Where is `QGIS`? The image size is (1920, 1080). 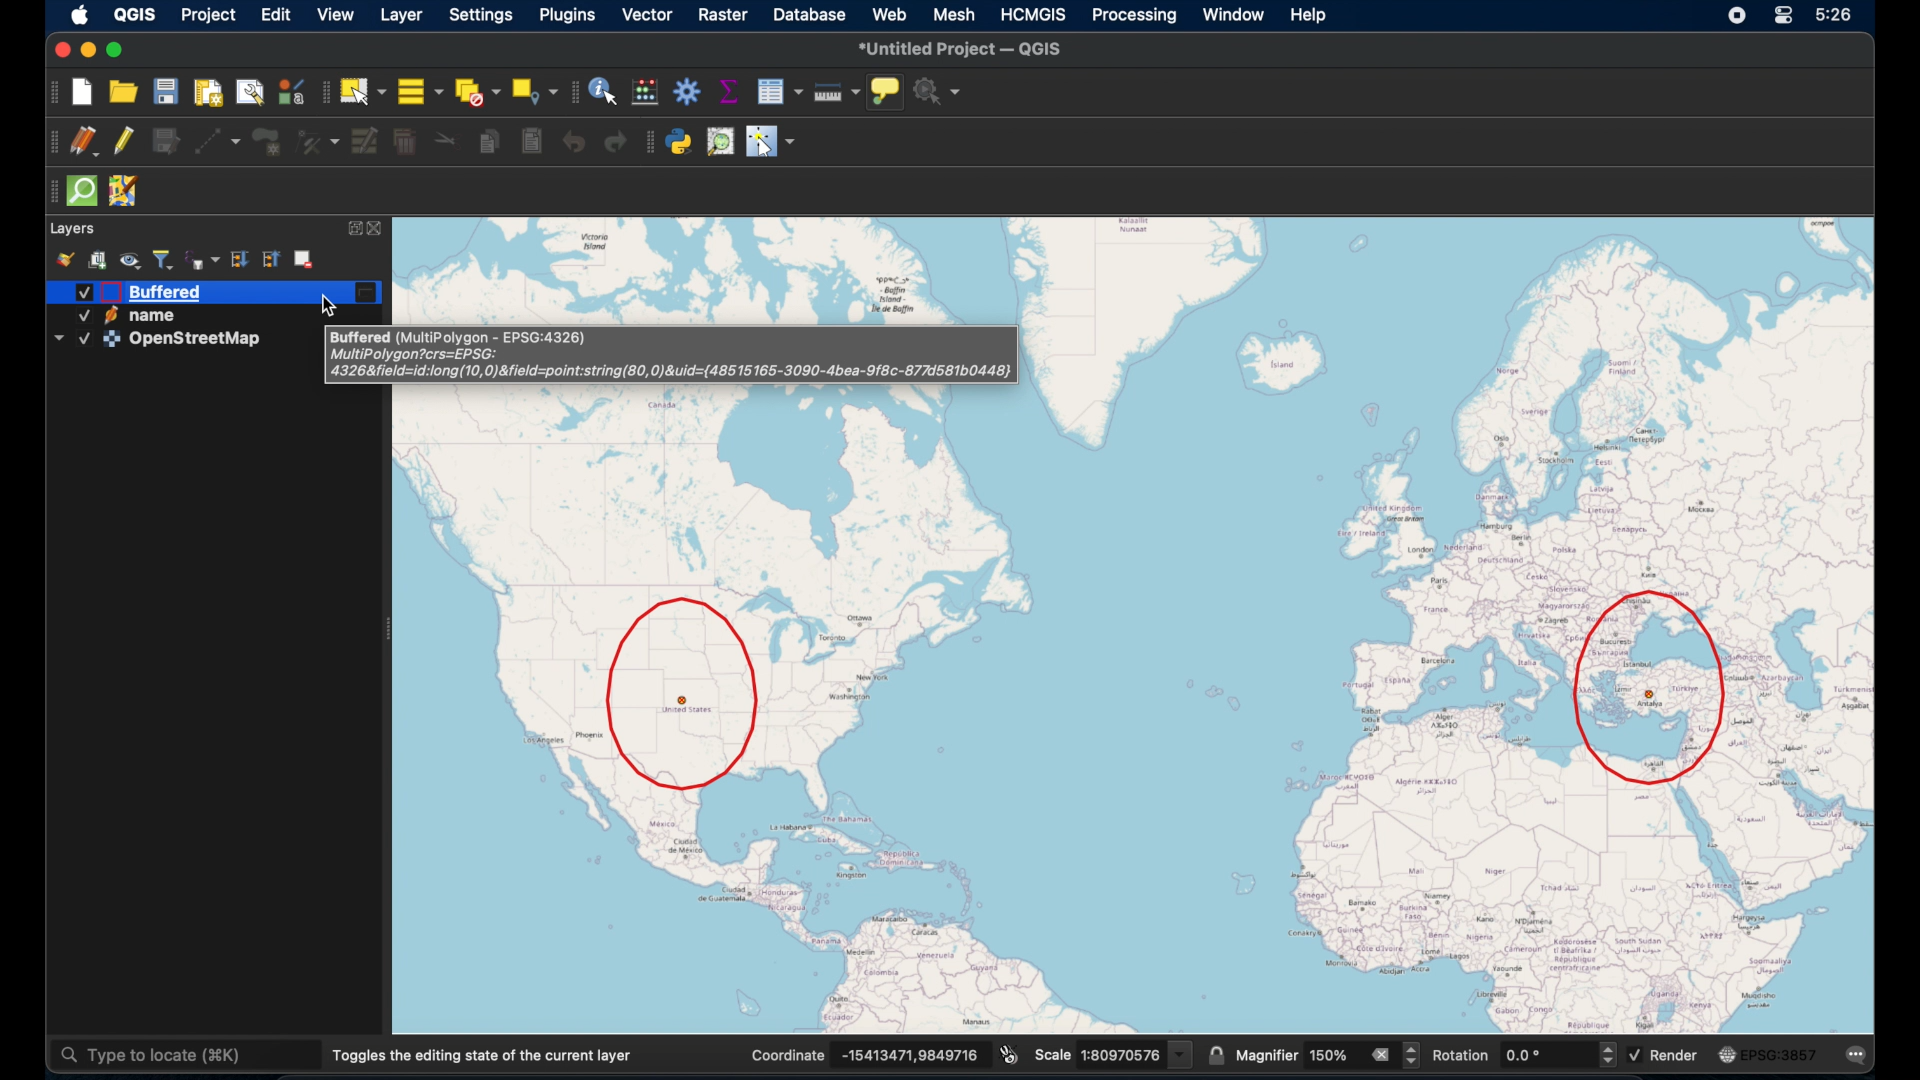 QGIS is located at coordinates (134, 14).